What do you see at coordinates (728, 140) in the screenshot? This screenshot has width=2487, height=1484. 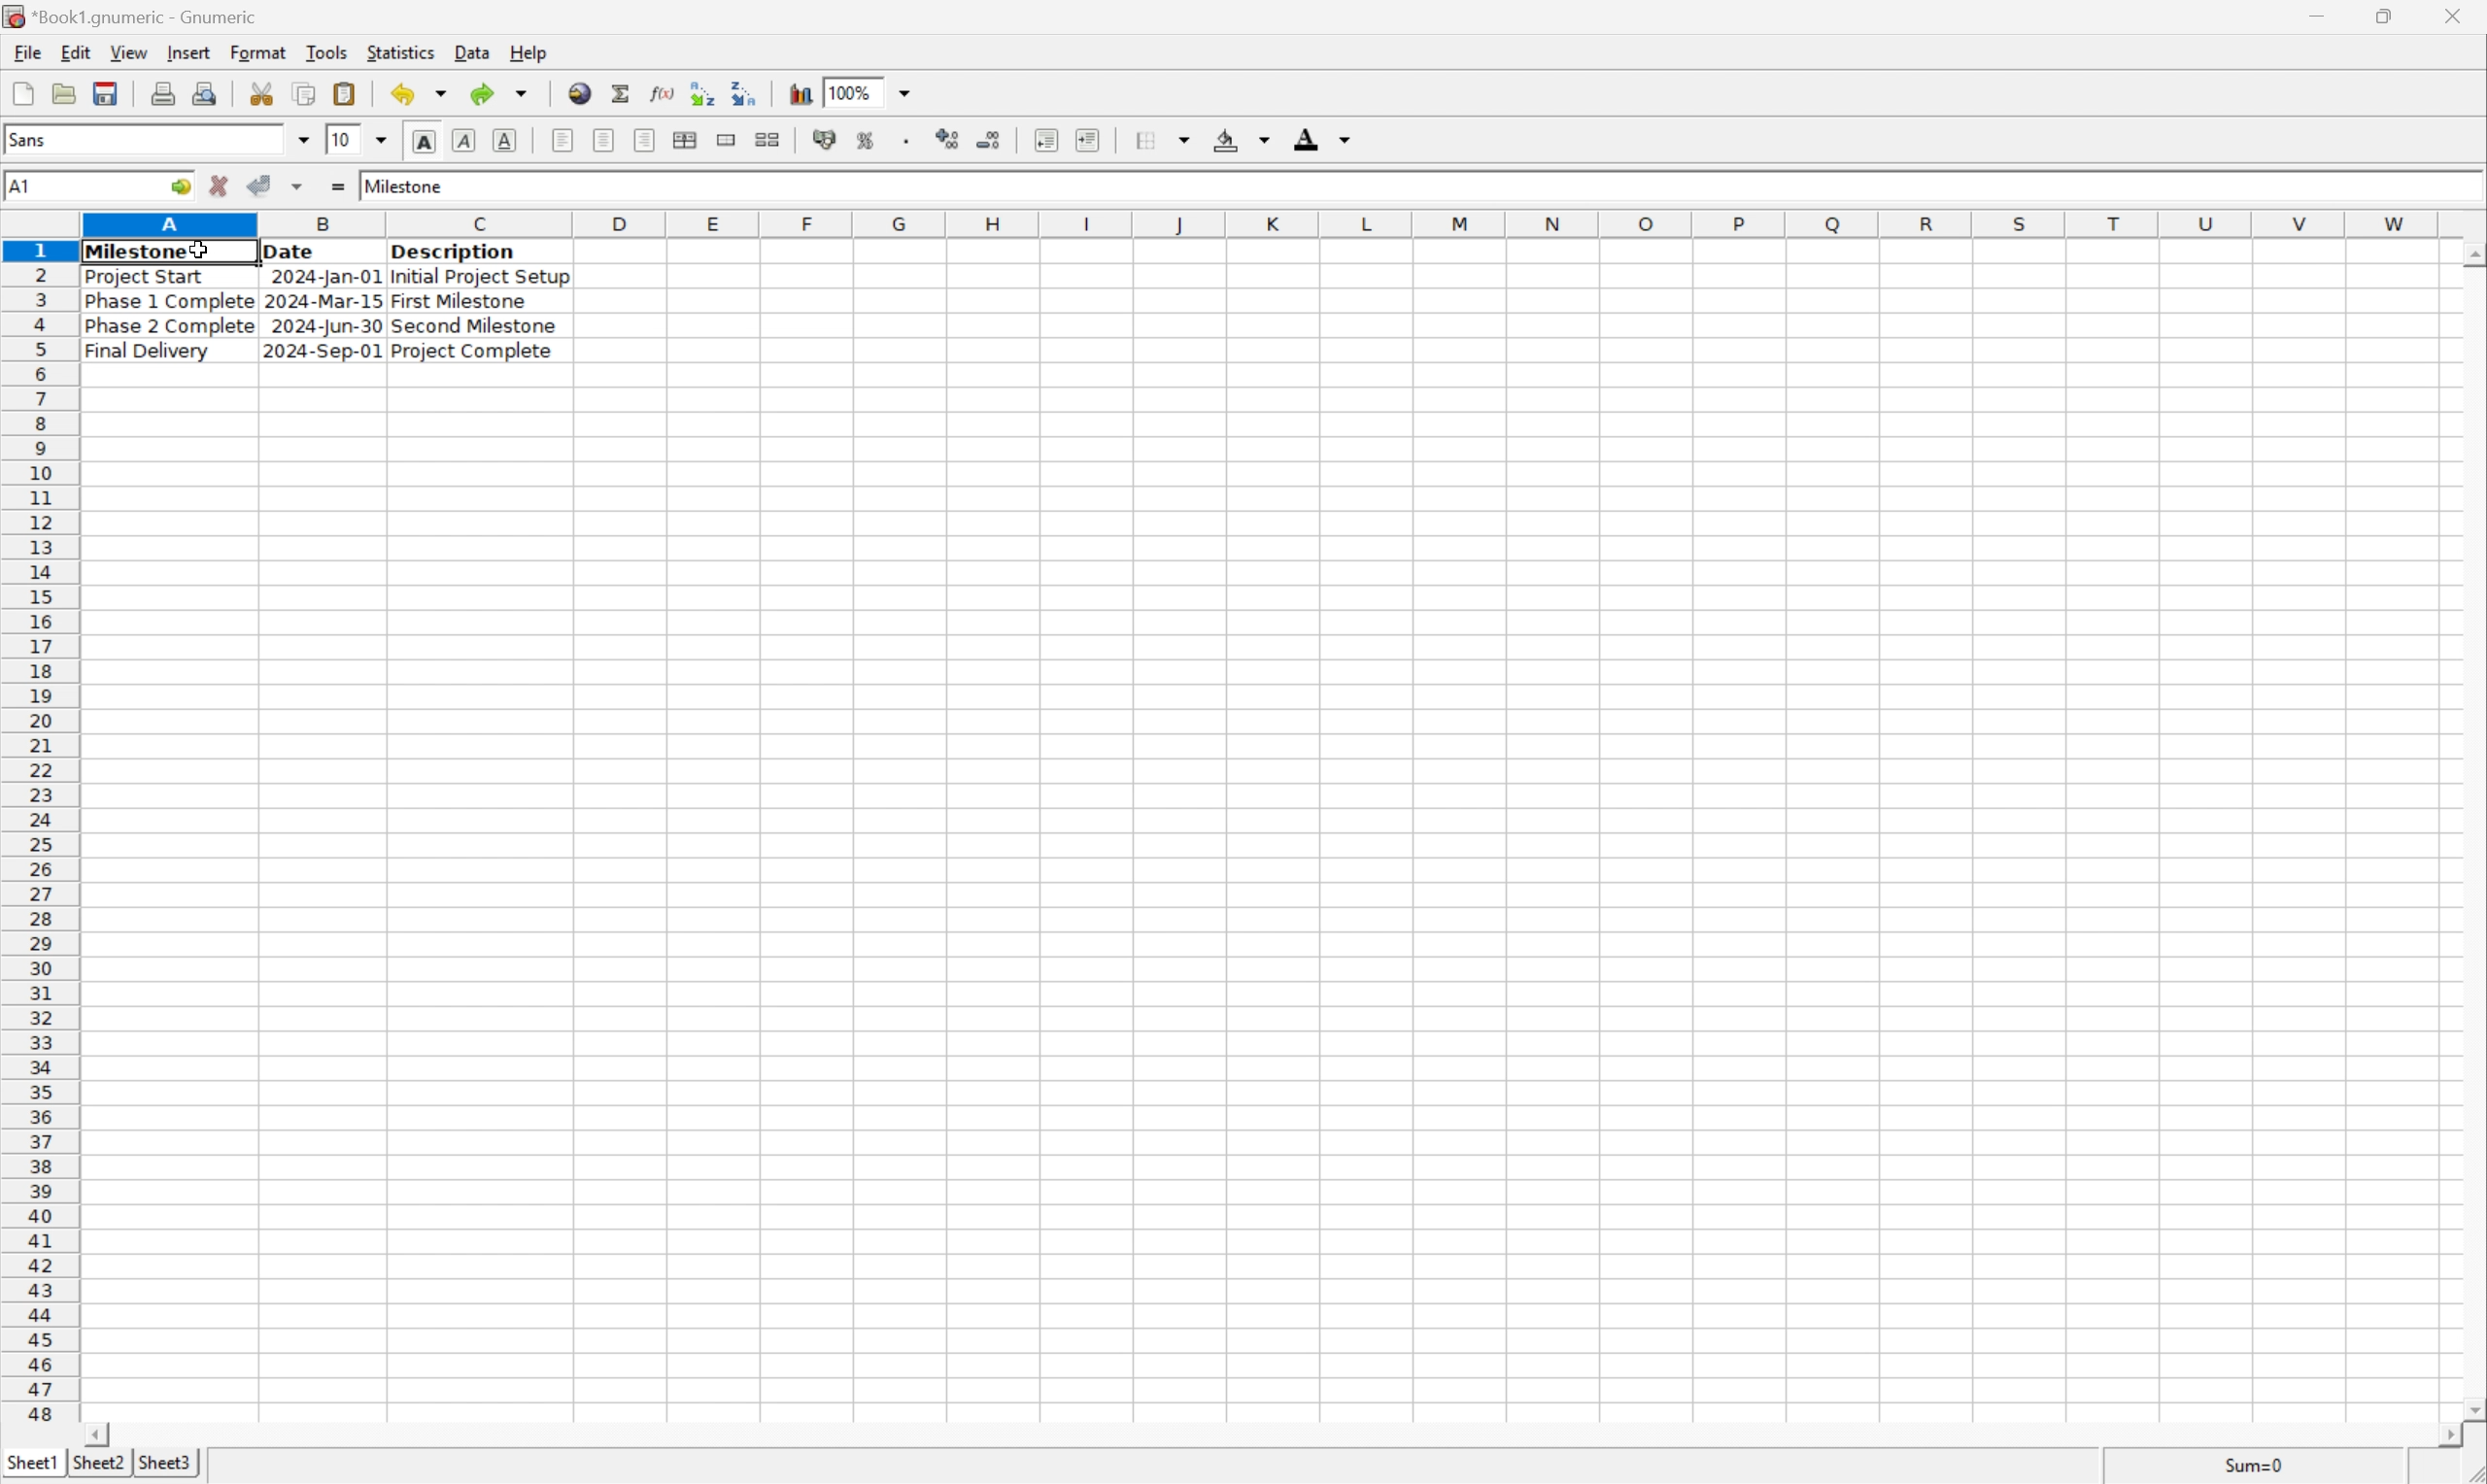 I see `merge a range of cells` at bounding box center [728, 140].